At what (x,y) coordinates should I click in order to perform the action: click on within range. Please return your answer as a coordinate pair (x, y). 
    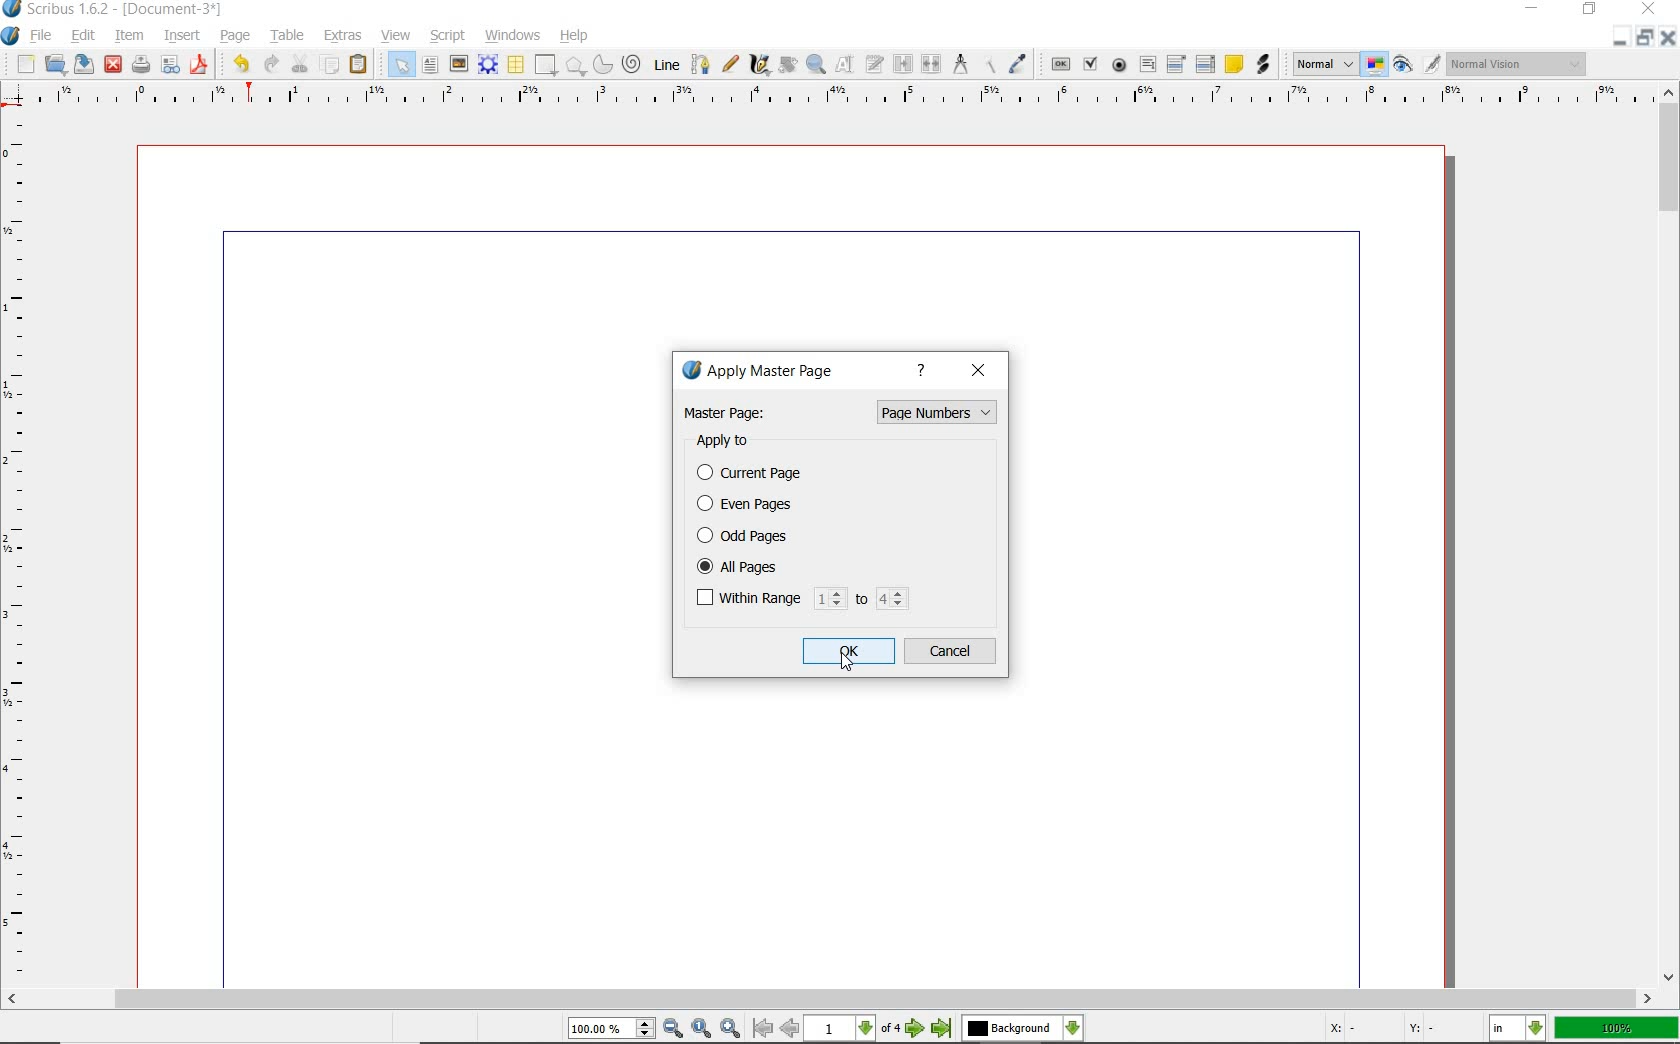
    Looking at the image, I should click on (801, 599).